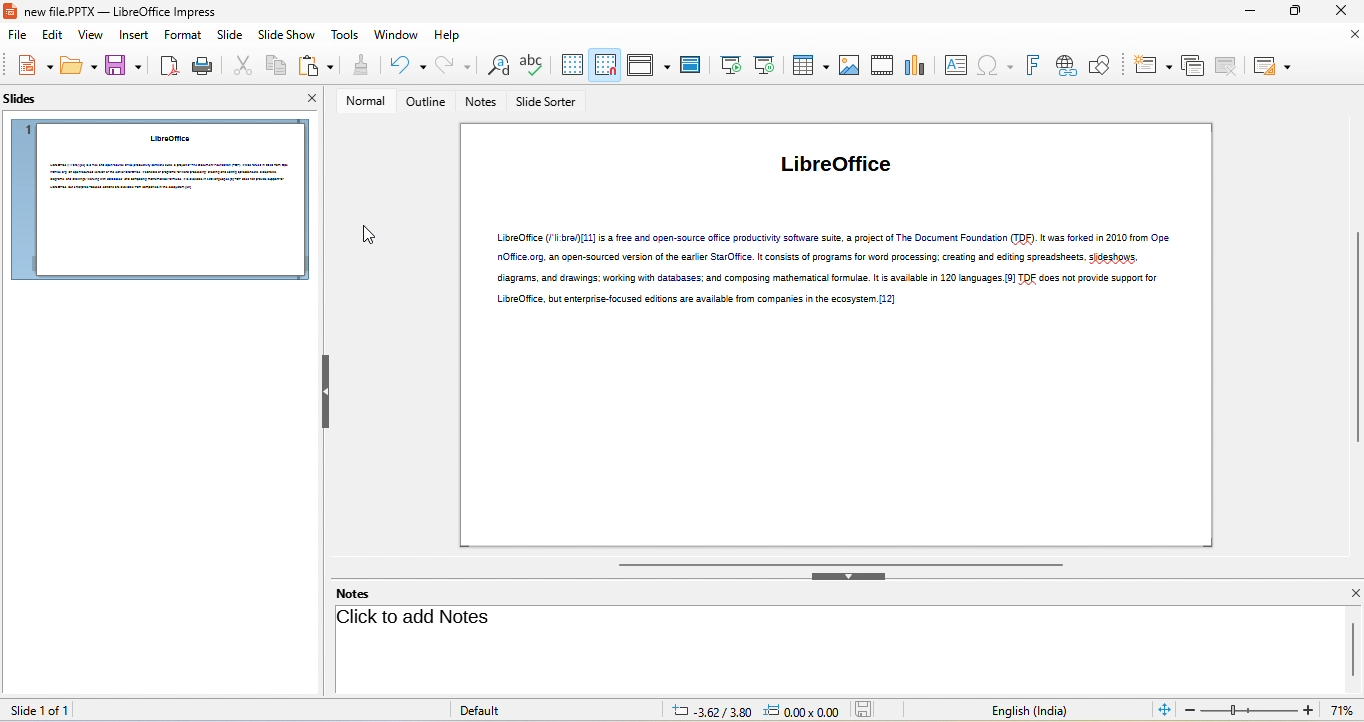 This screenshot has height=722, width=1364. Describe the element at coordinates (452, 35) in the screenshot. I see `help` at that location.